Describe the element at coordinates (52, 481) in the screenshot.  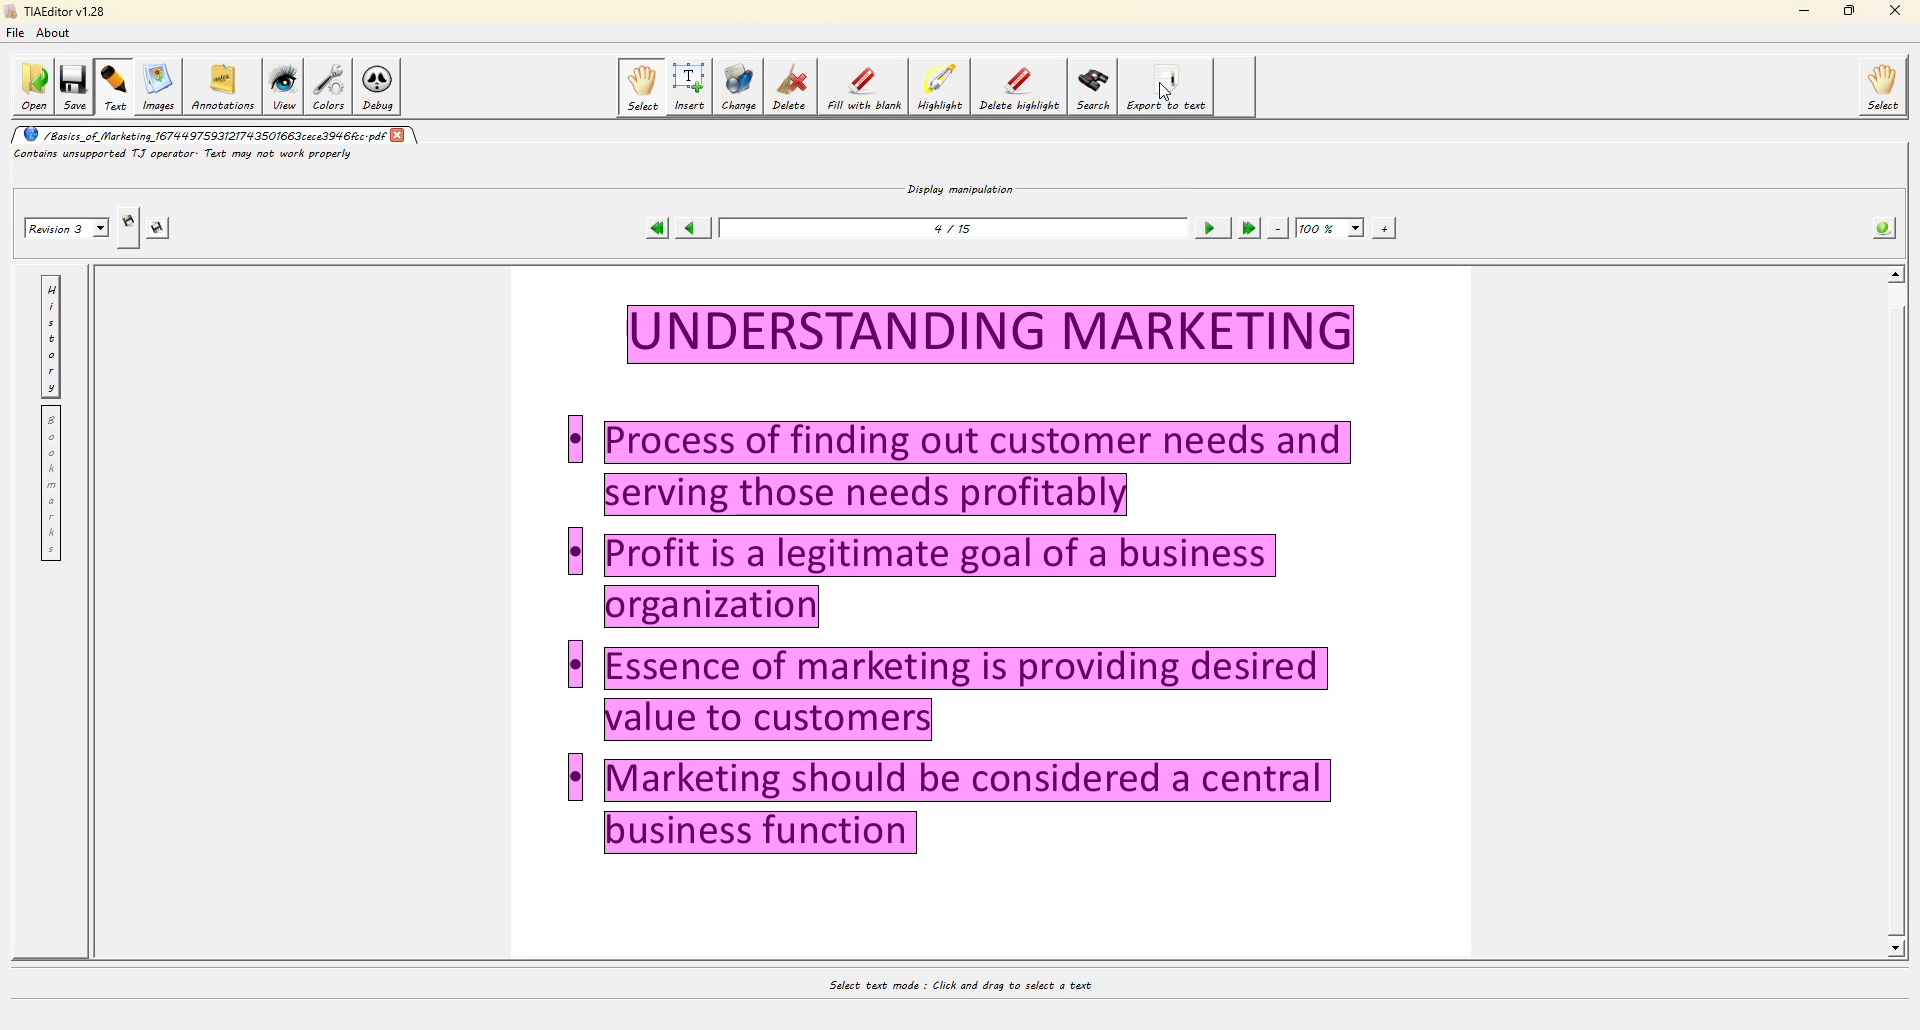
I see `bookmarks` at that location.